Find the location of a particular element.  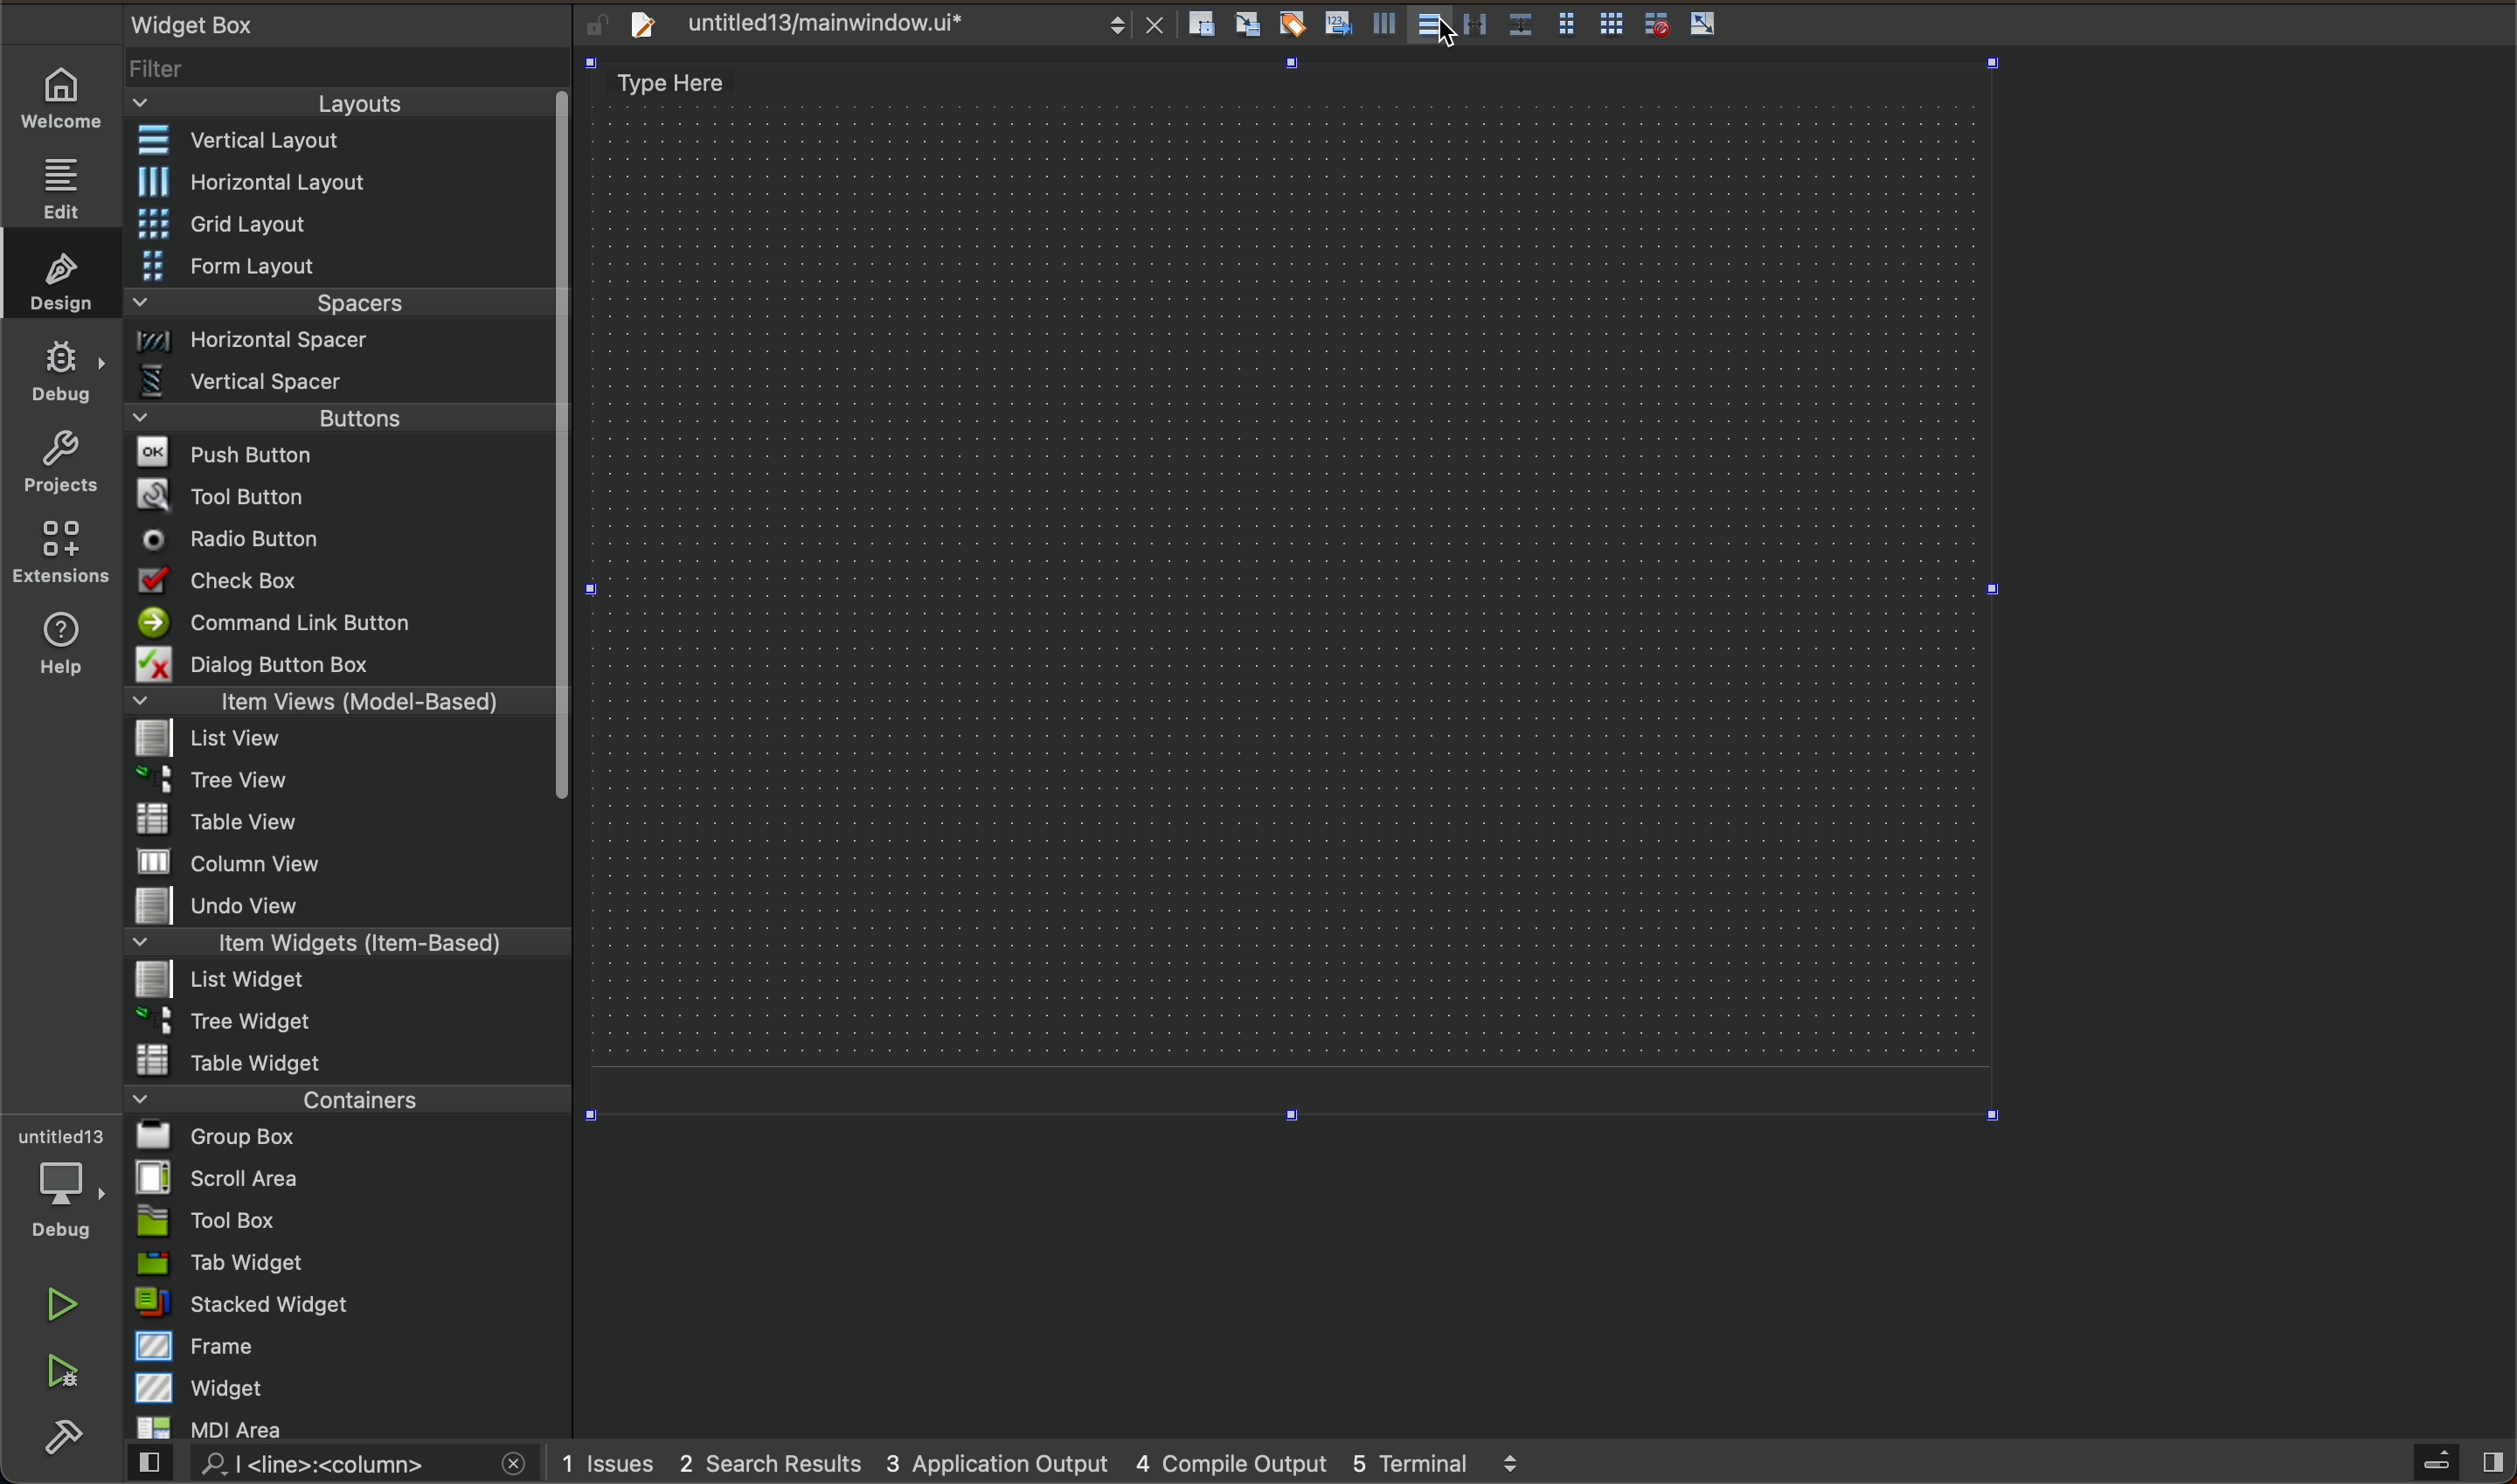

close sidebar is located at coordinates (2455, 1463).